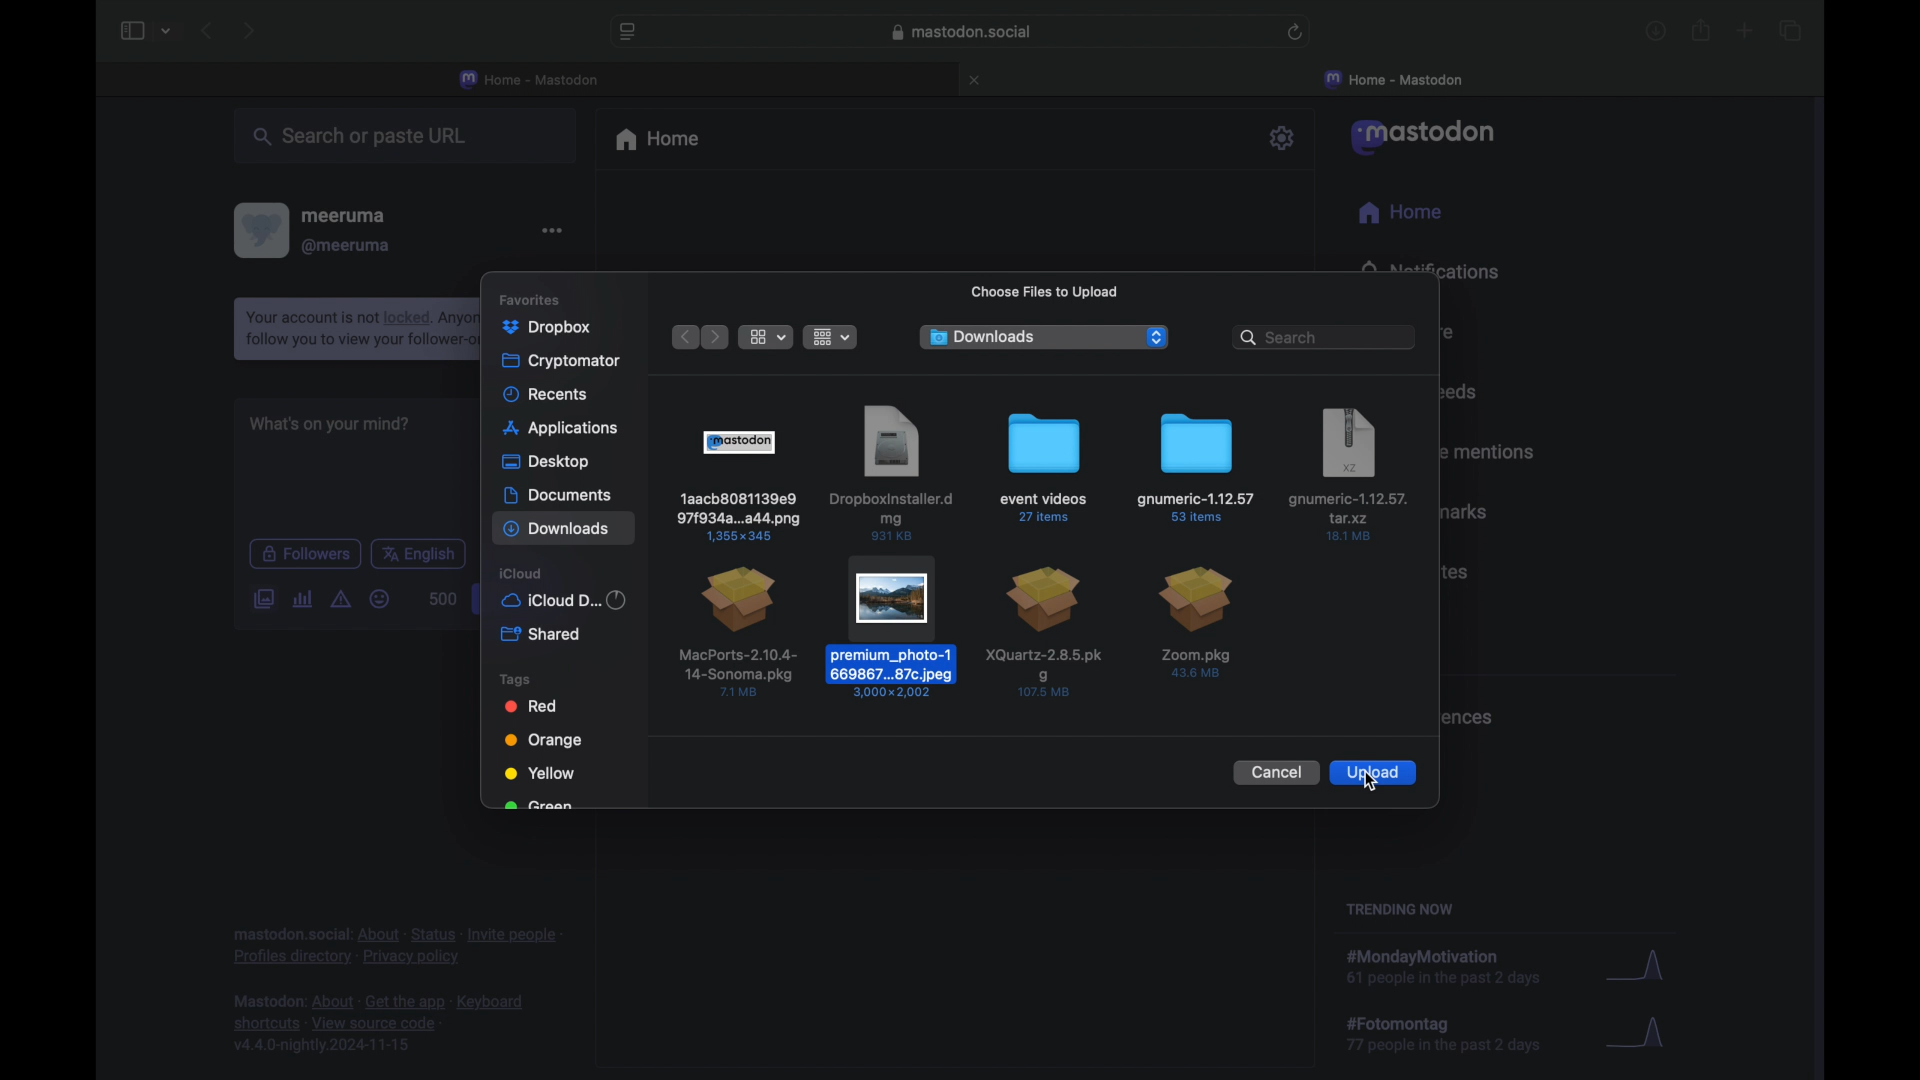 The width and height of the screenshot is (1920, 1080). I want to click on event videos, so click(1043, 468).